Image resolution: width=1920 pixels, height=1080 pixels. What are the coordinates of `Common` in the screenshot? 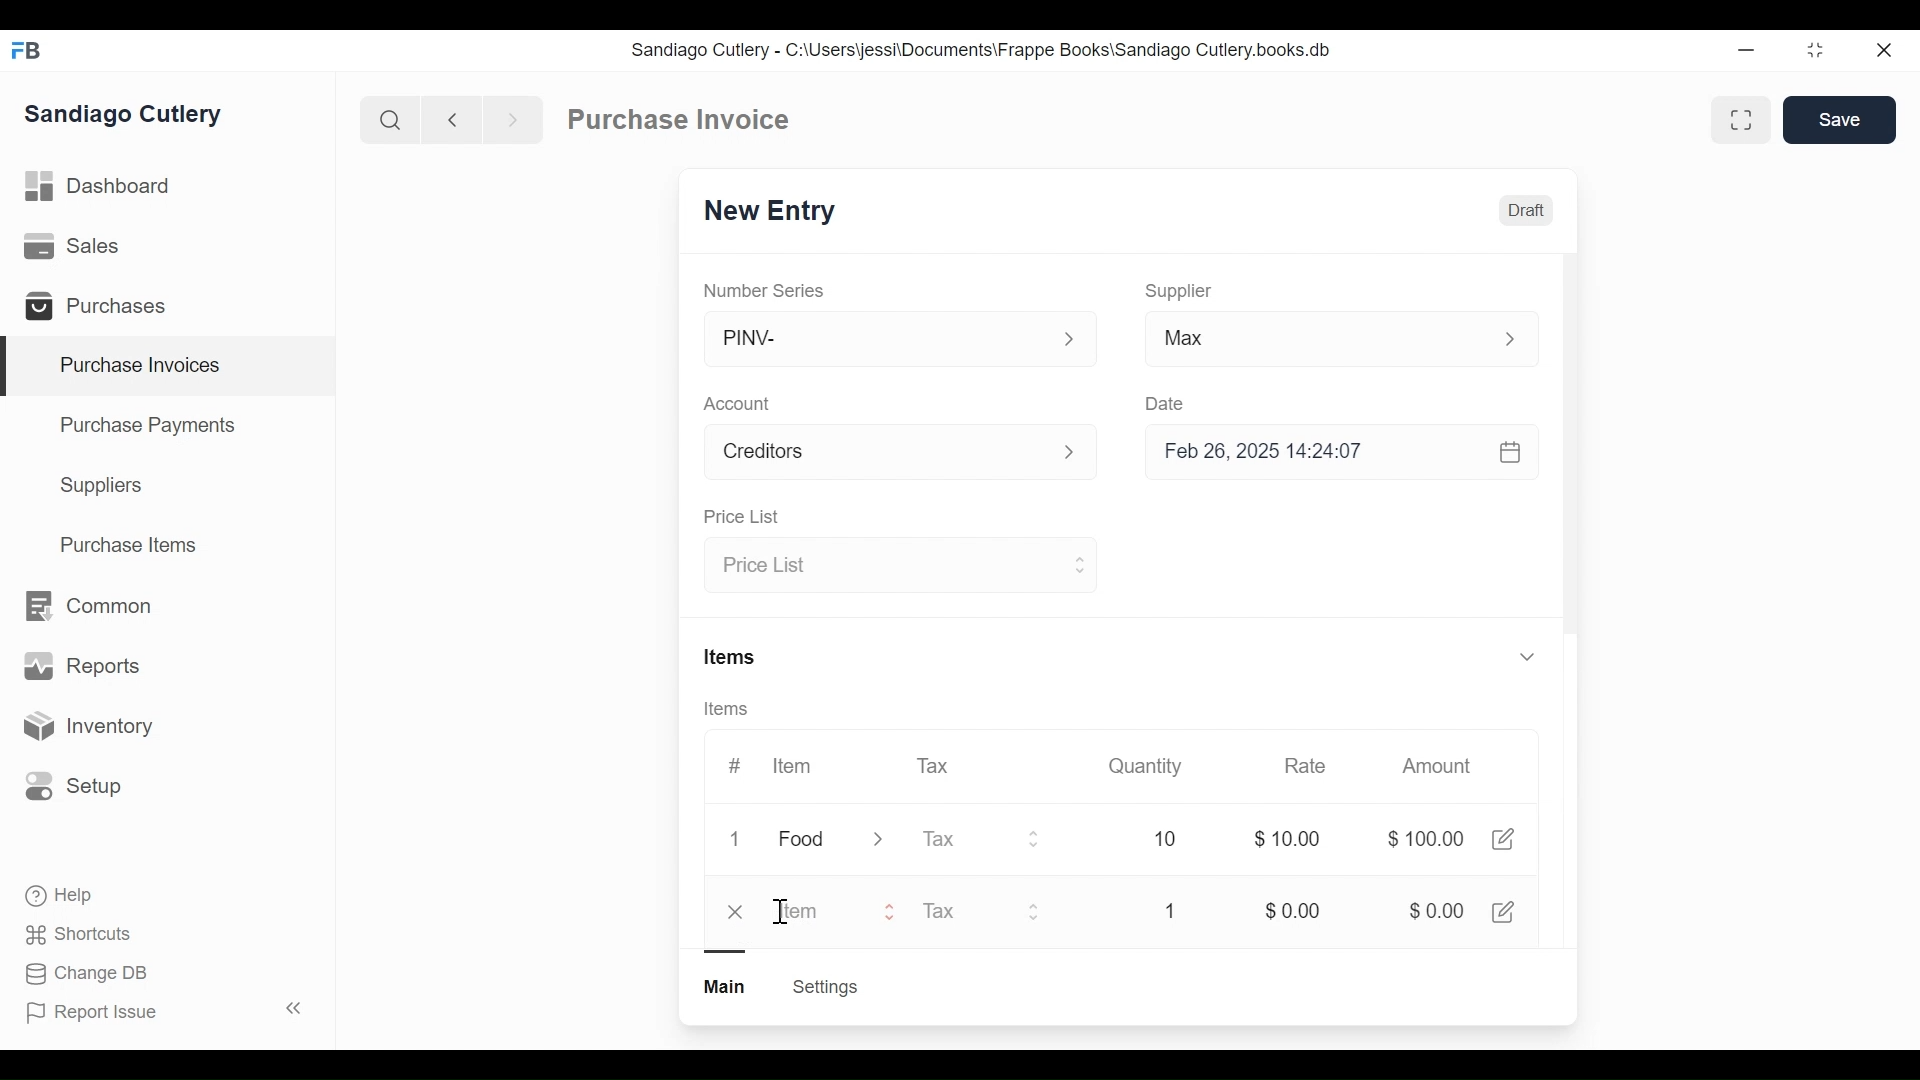 It's located at (86, 606).